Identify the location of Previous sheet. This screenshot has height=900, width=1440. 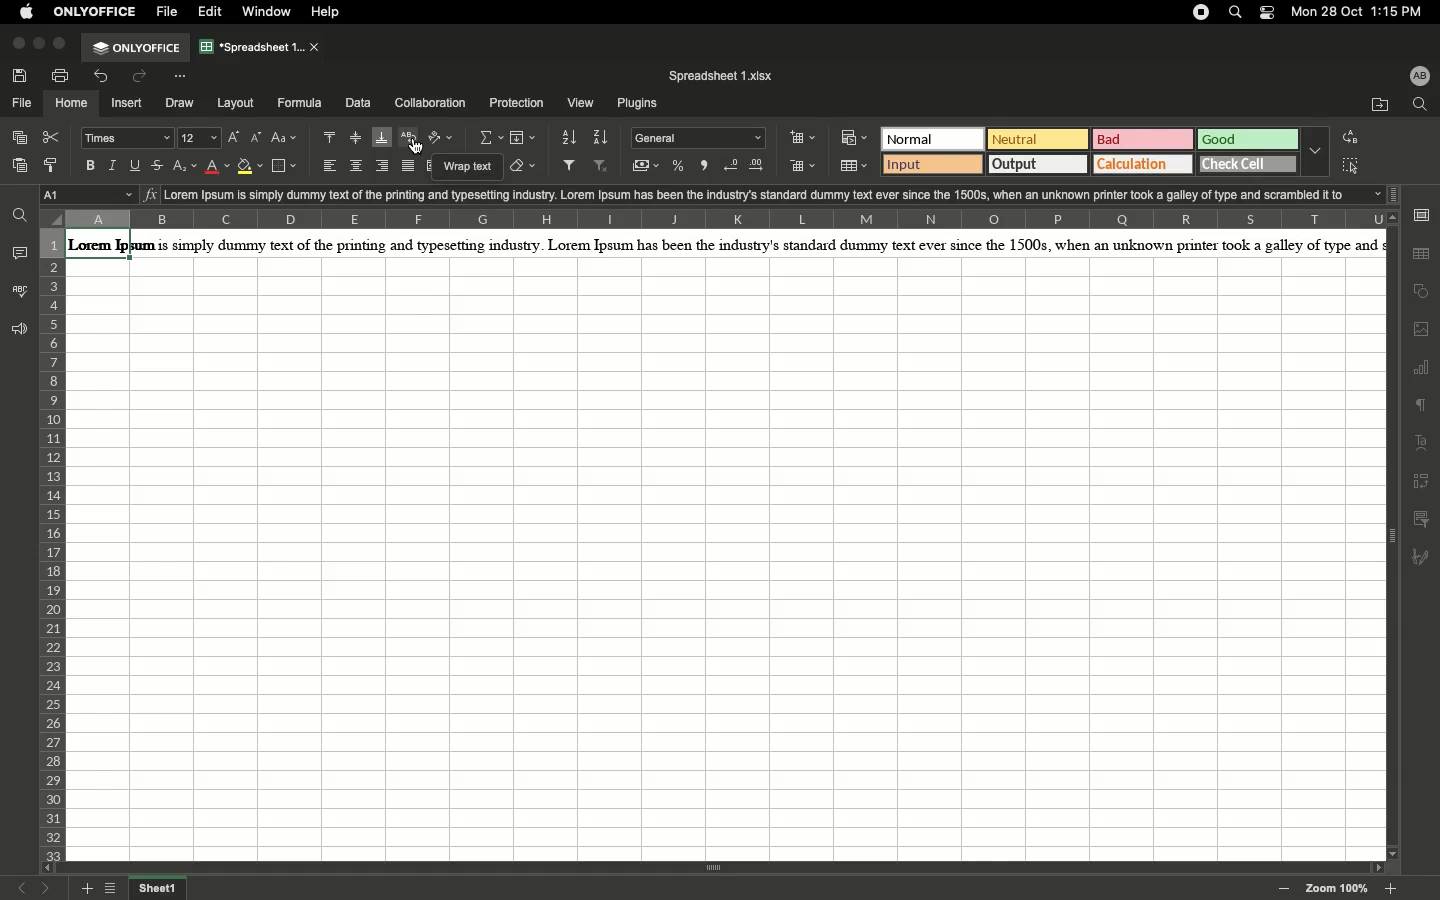
(21, 887).